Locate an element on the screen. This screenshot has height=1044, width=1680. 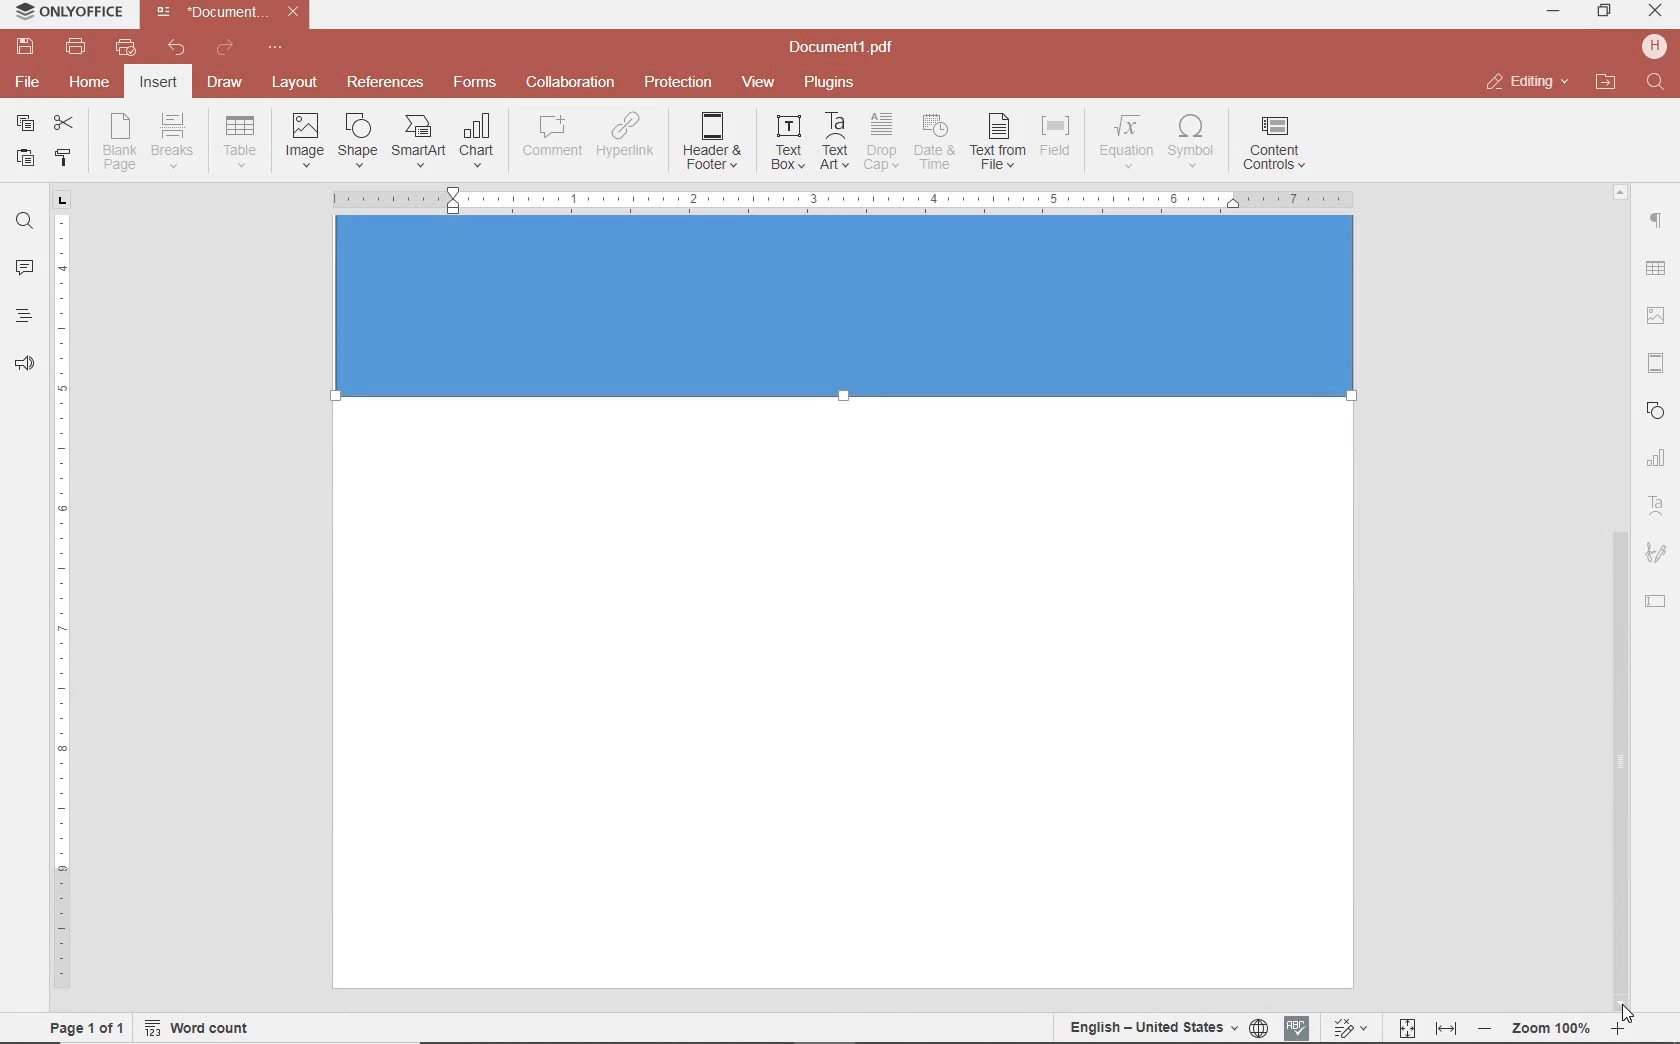
INSERT PAGE OR SECTION BREAK is located at coordinates (172, 142).